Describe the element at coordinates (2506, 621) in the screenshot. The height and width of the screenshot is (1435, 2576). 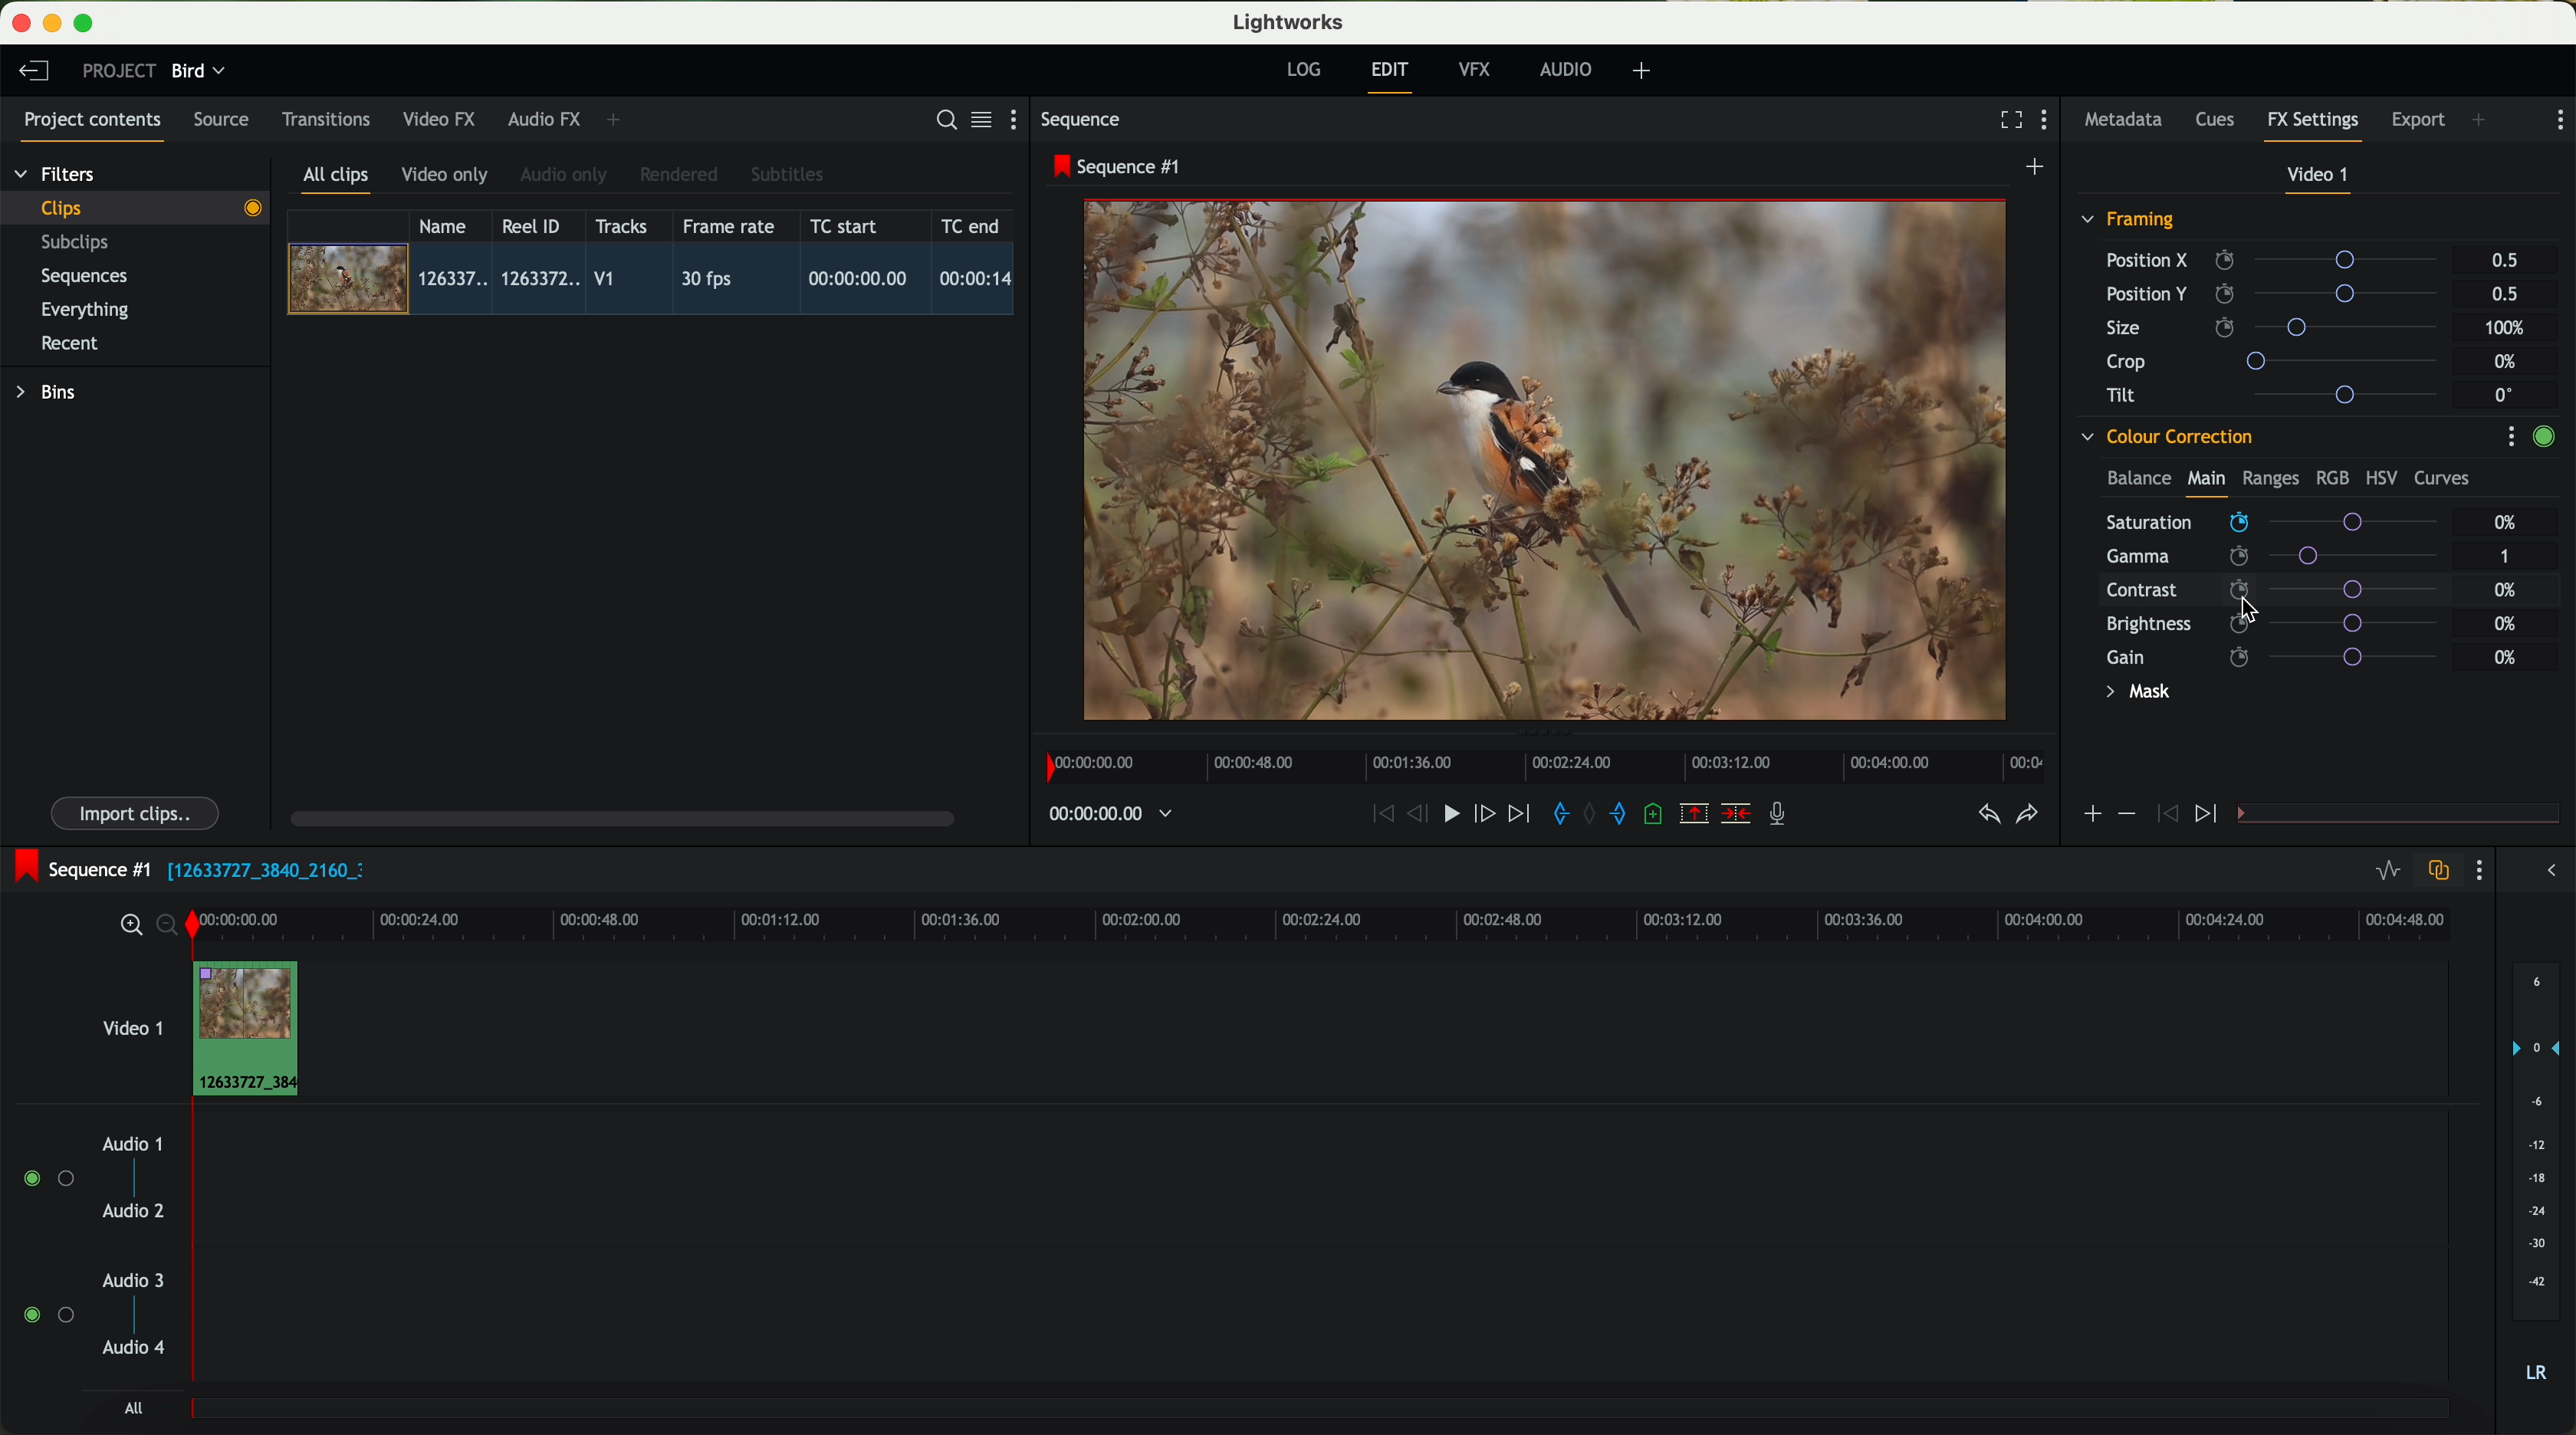
I see `0%` at that location.